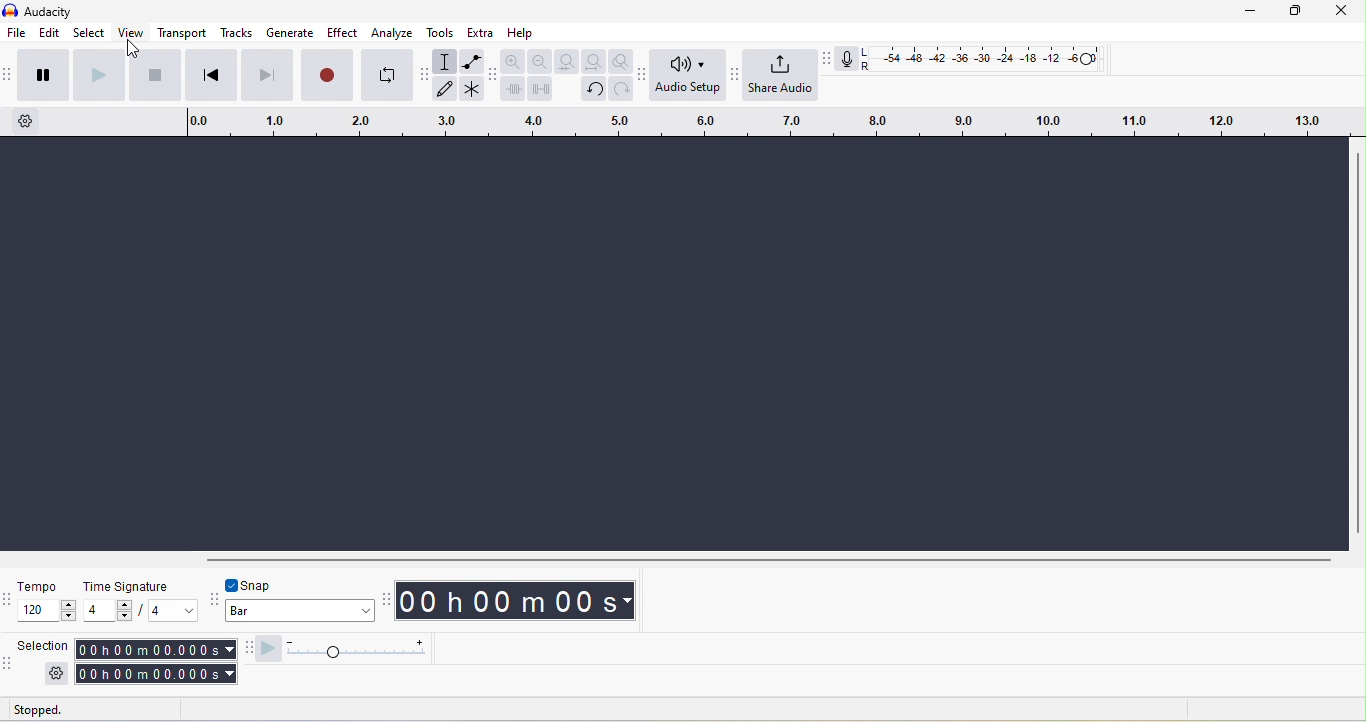 The width and height of the screenshot is (1366, 722). I want to click on recording level, so click(989, 58).